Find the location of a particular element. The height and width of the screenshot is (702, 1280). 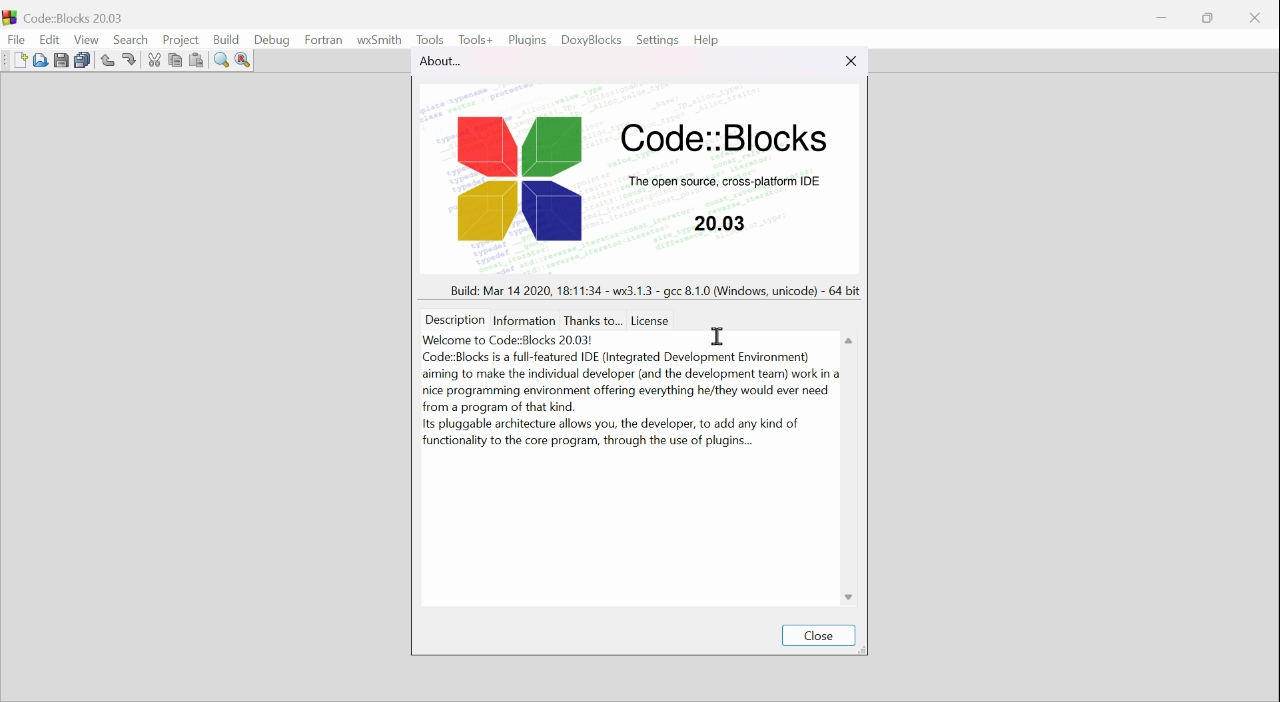

Debug is located at coordinates (270, 40).